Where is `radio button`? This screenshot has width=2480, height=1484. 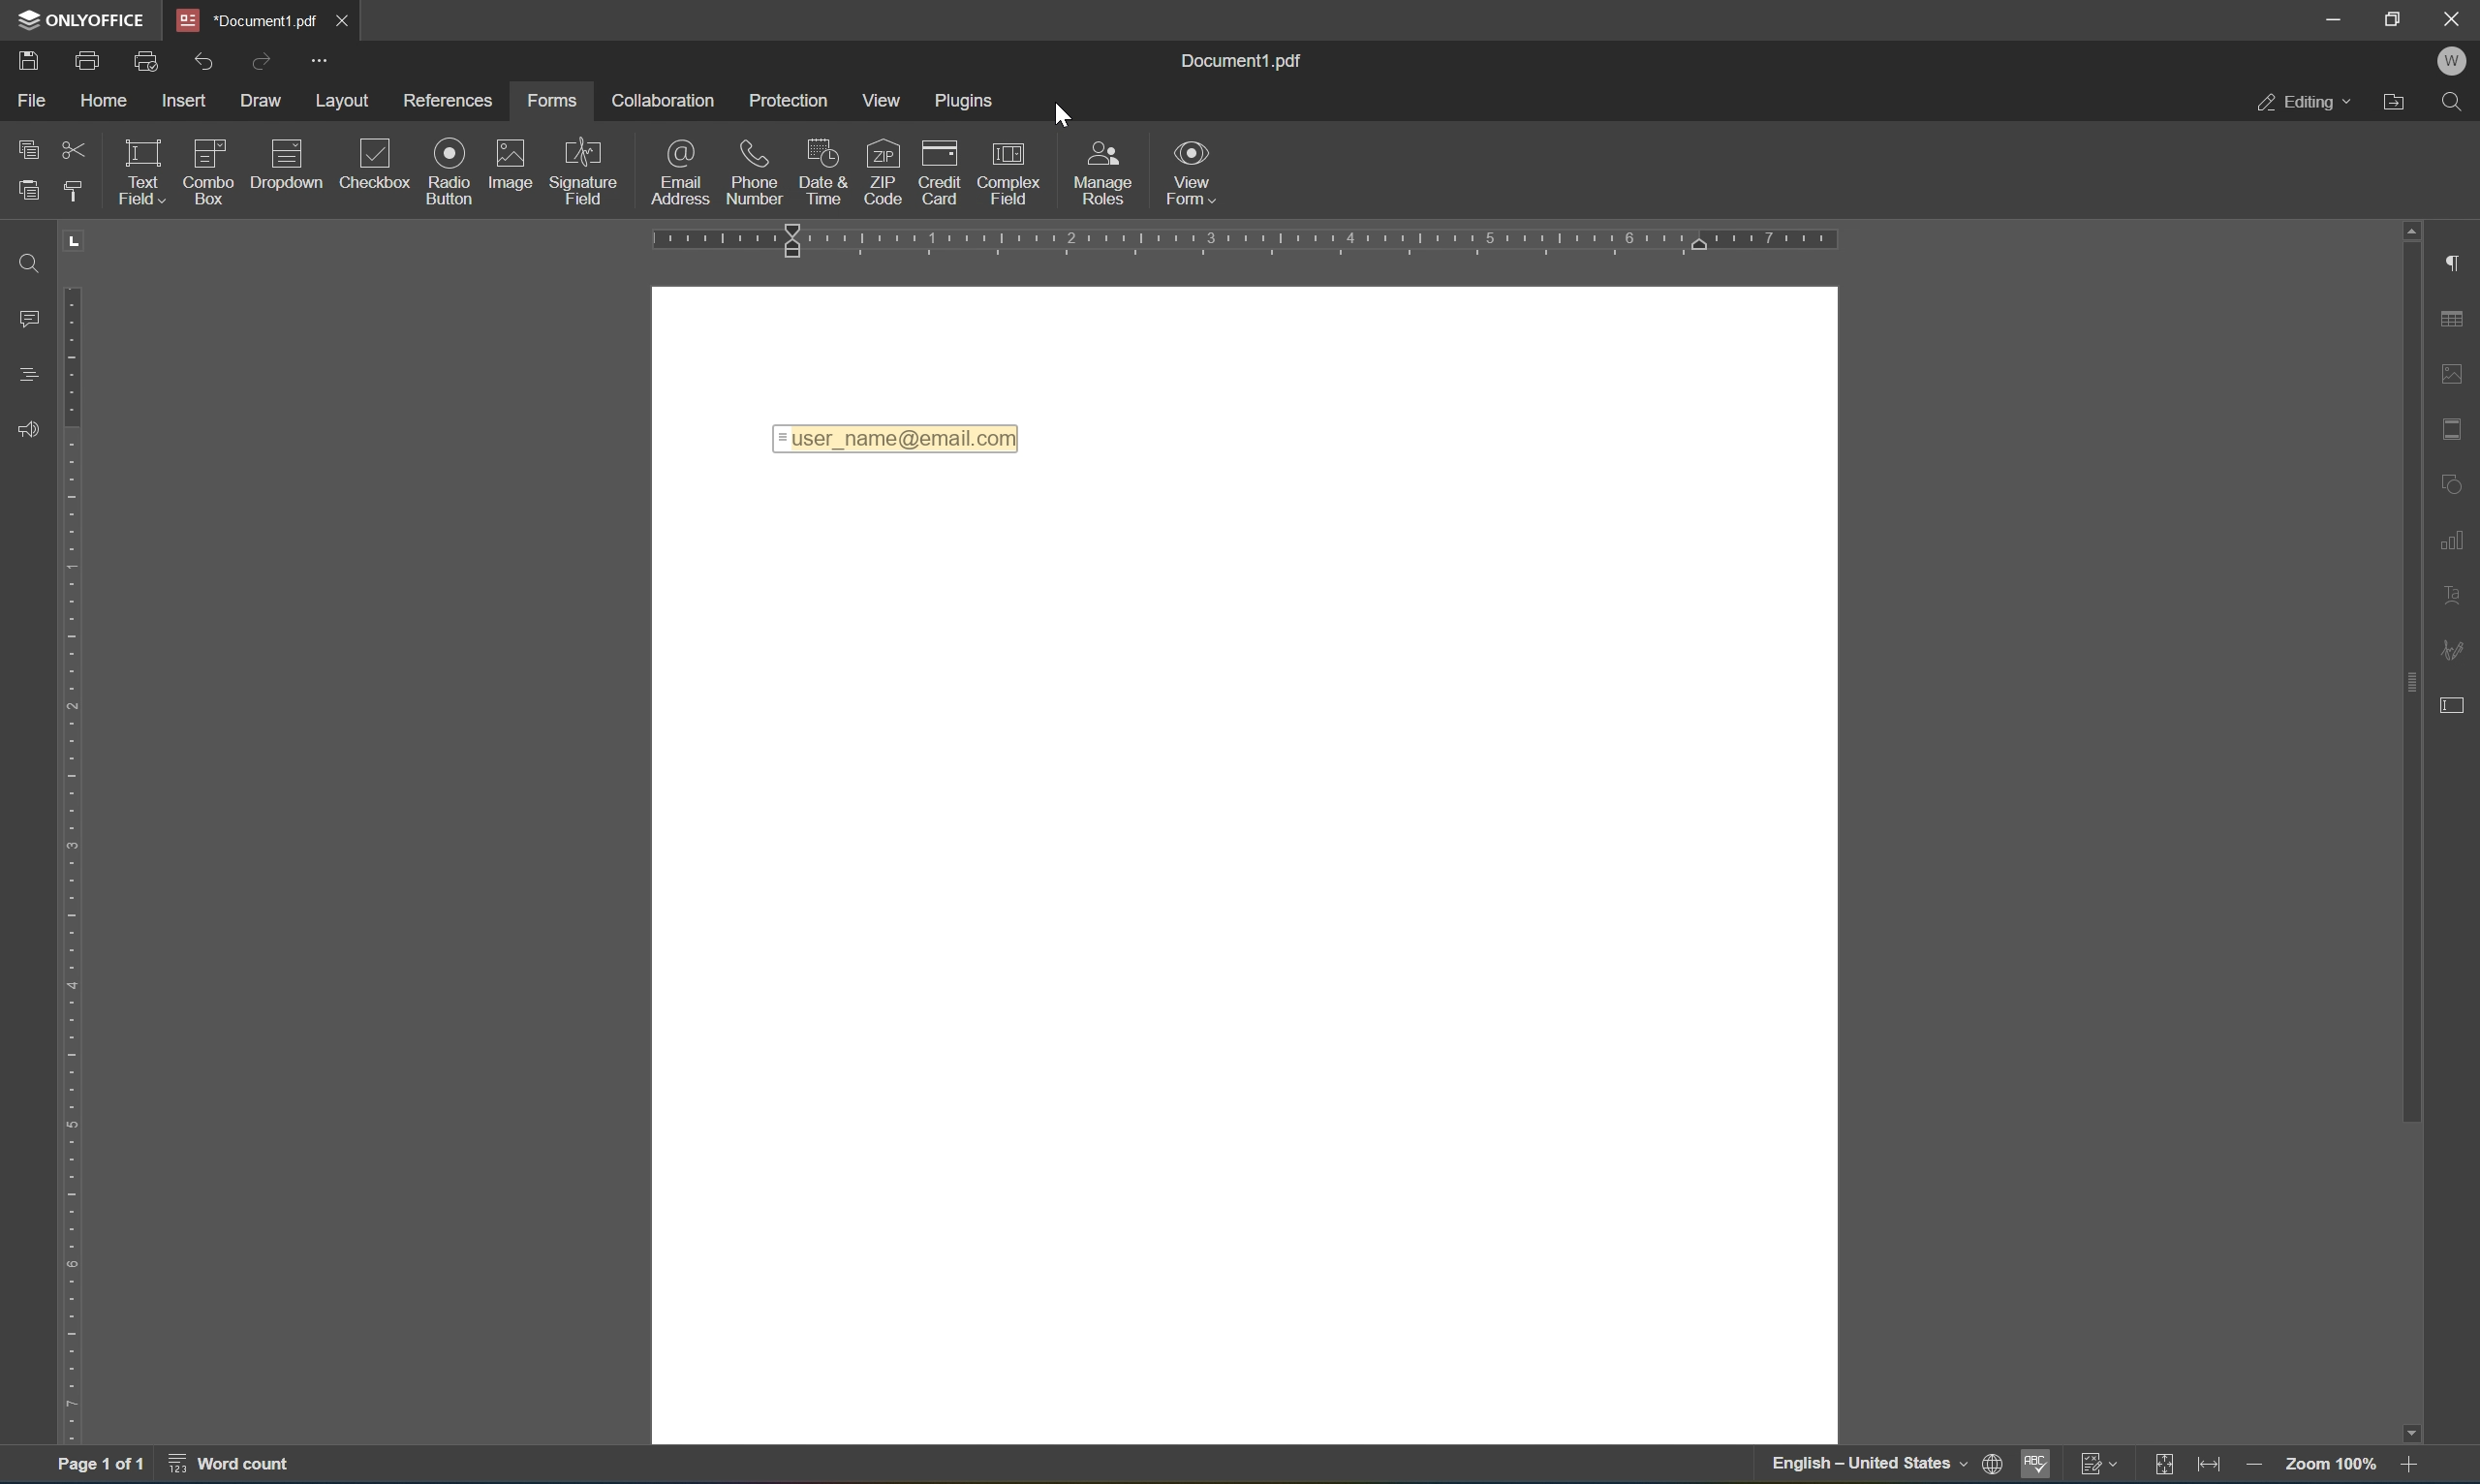 radio button is located at coordinates (451, 170).